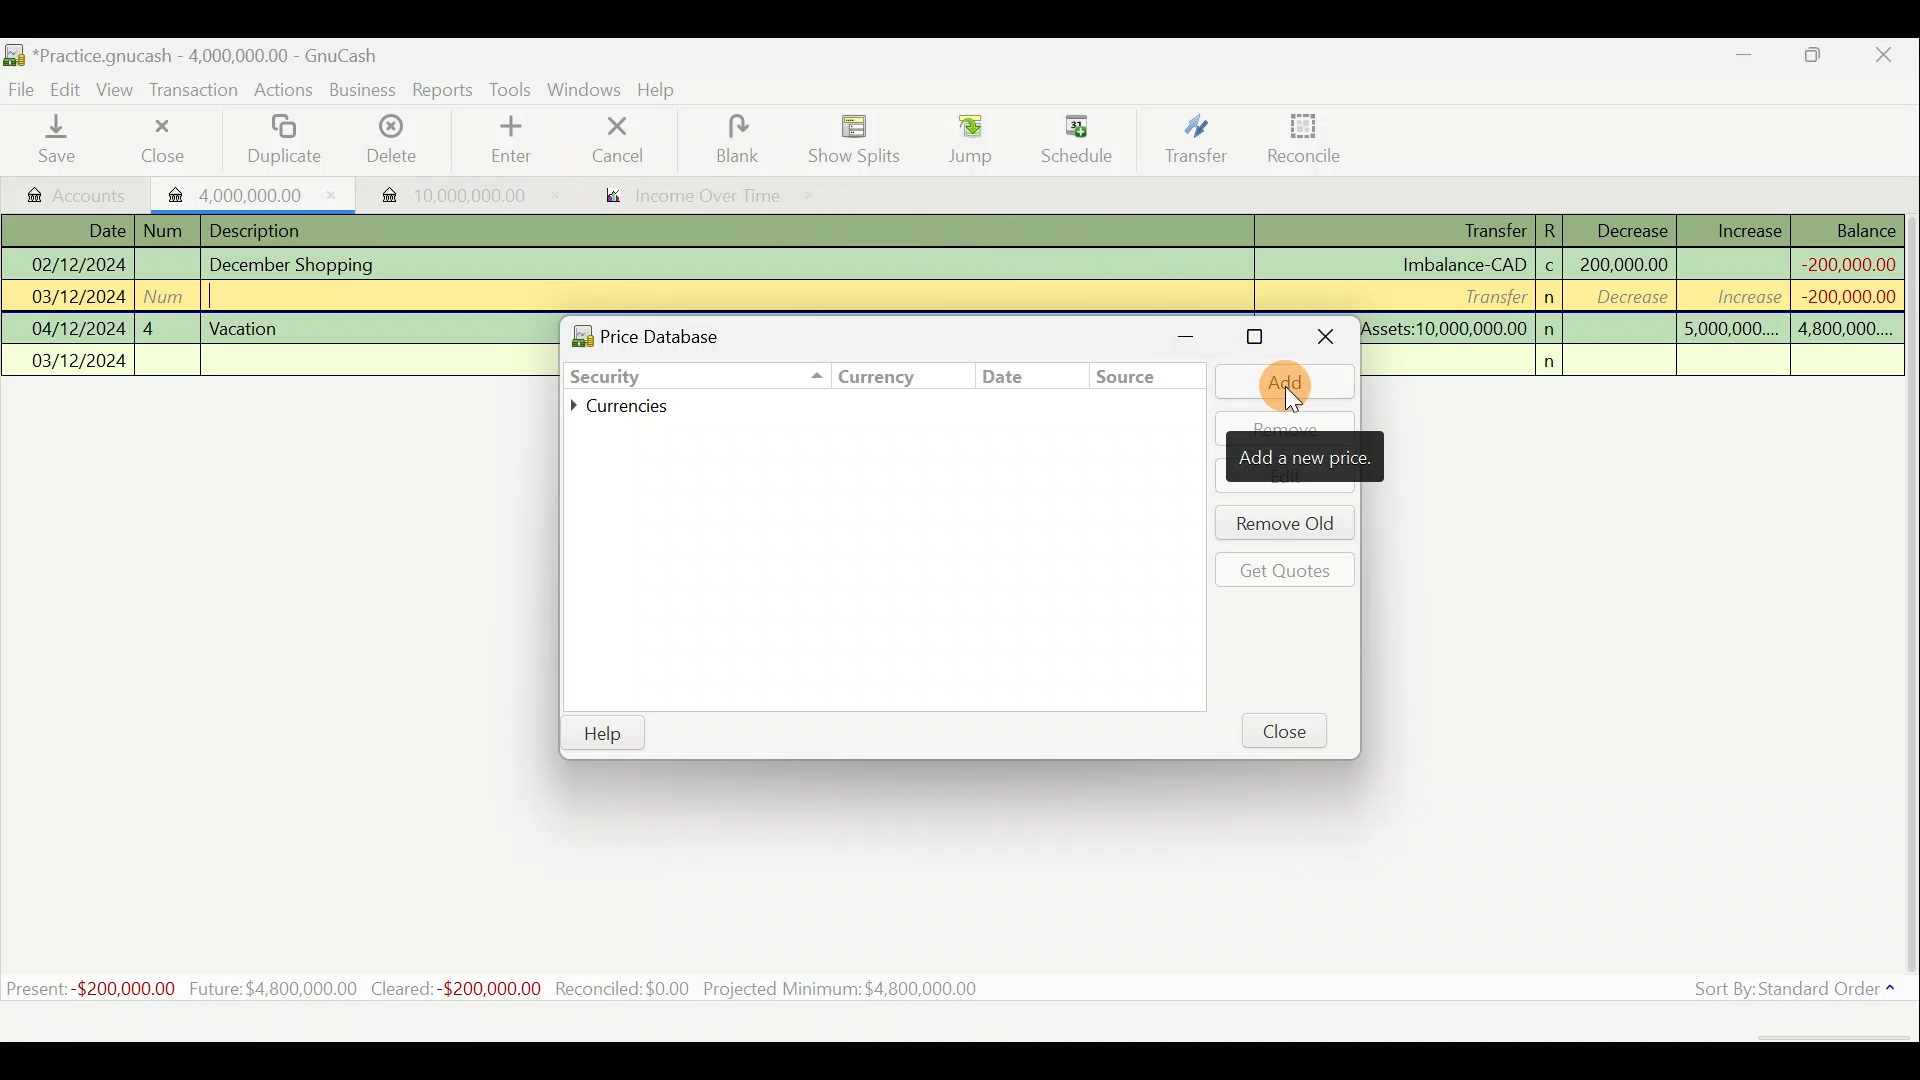 The width and height of the screenshot is (1920, 1080). Describe the element at coordinates (1843, 330) in the screenshot. I see `4,800,000` at that location.